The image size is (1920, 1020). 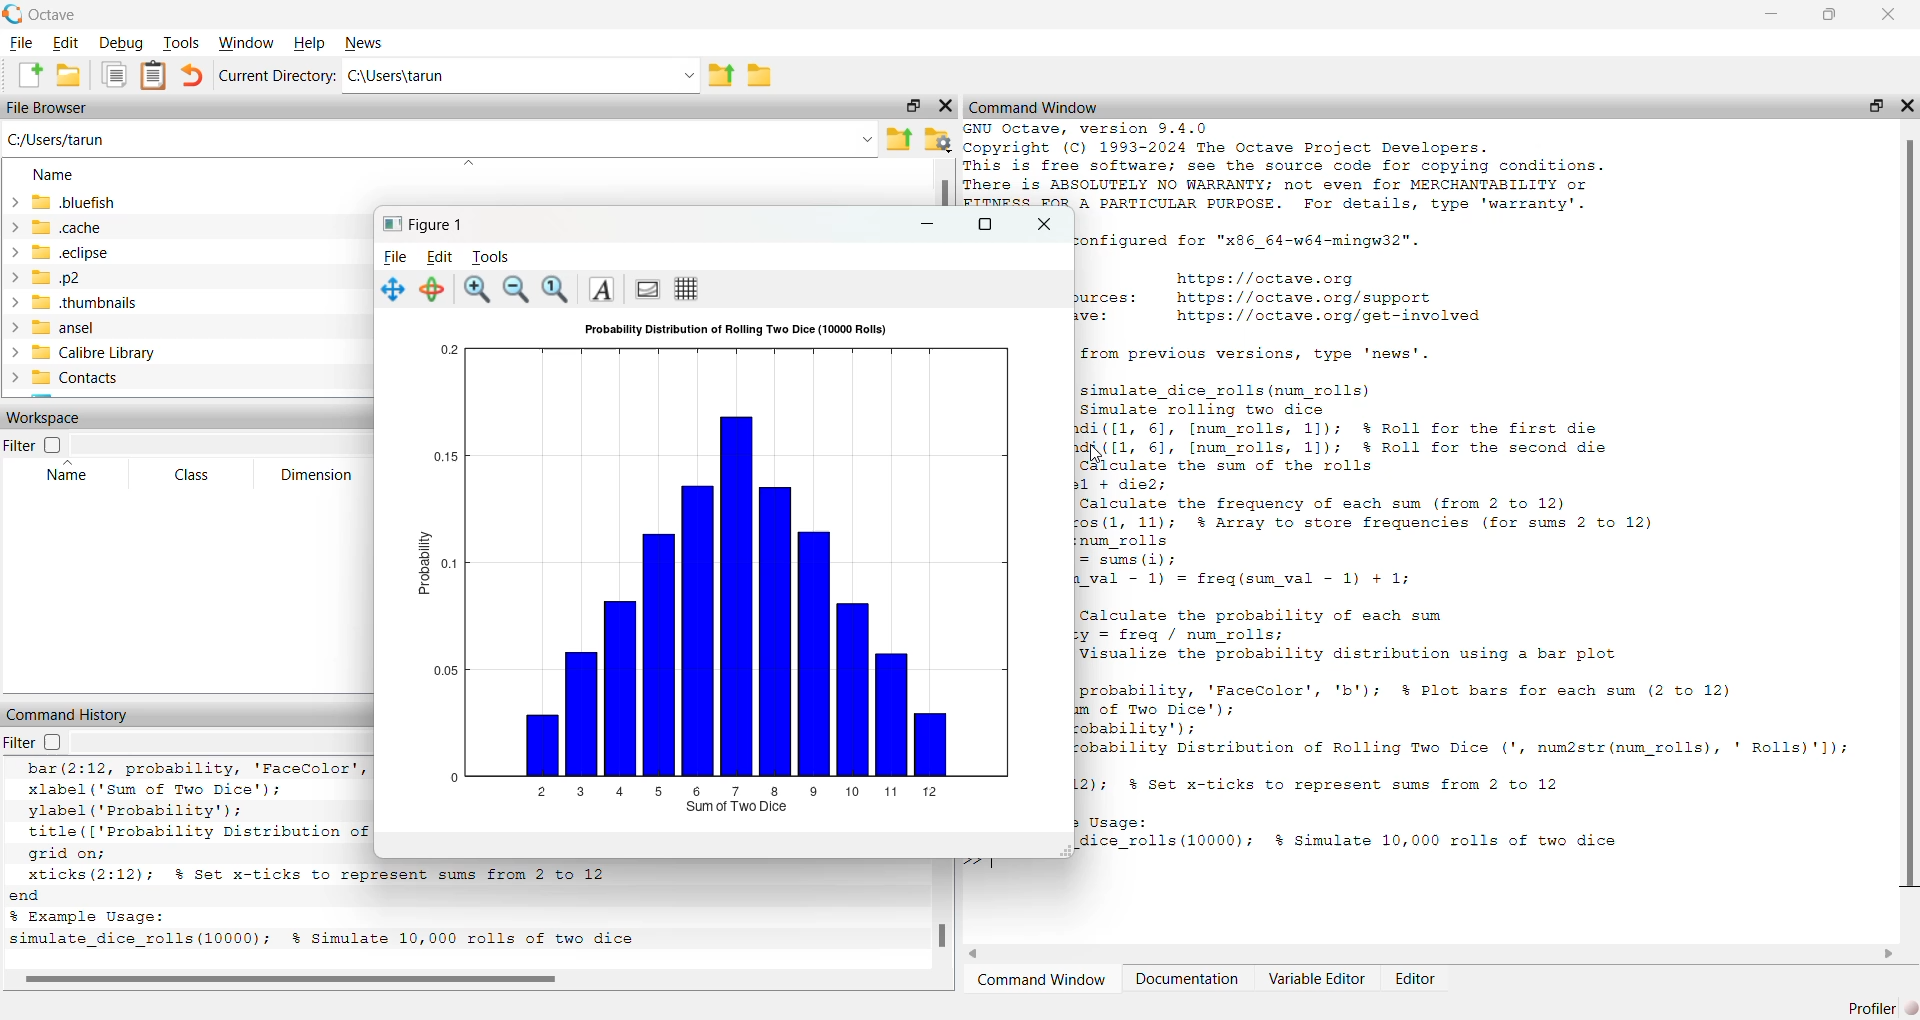 What do you see at coordinates (83, 352) in the screenshot?
I see `Calibre Library` at bounding box center [83, 352].